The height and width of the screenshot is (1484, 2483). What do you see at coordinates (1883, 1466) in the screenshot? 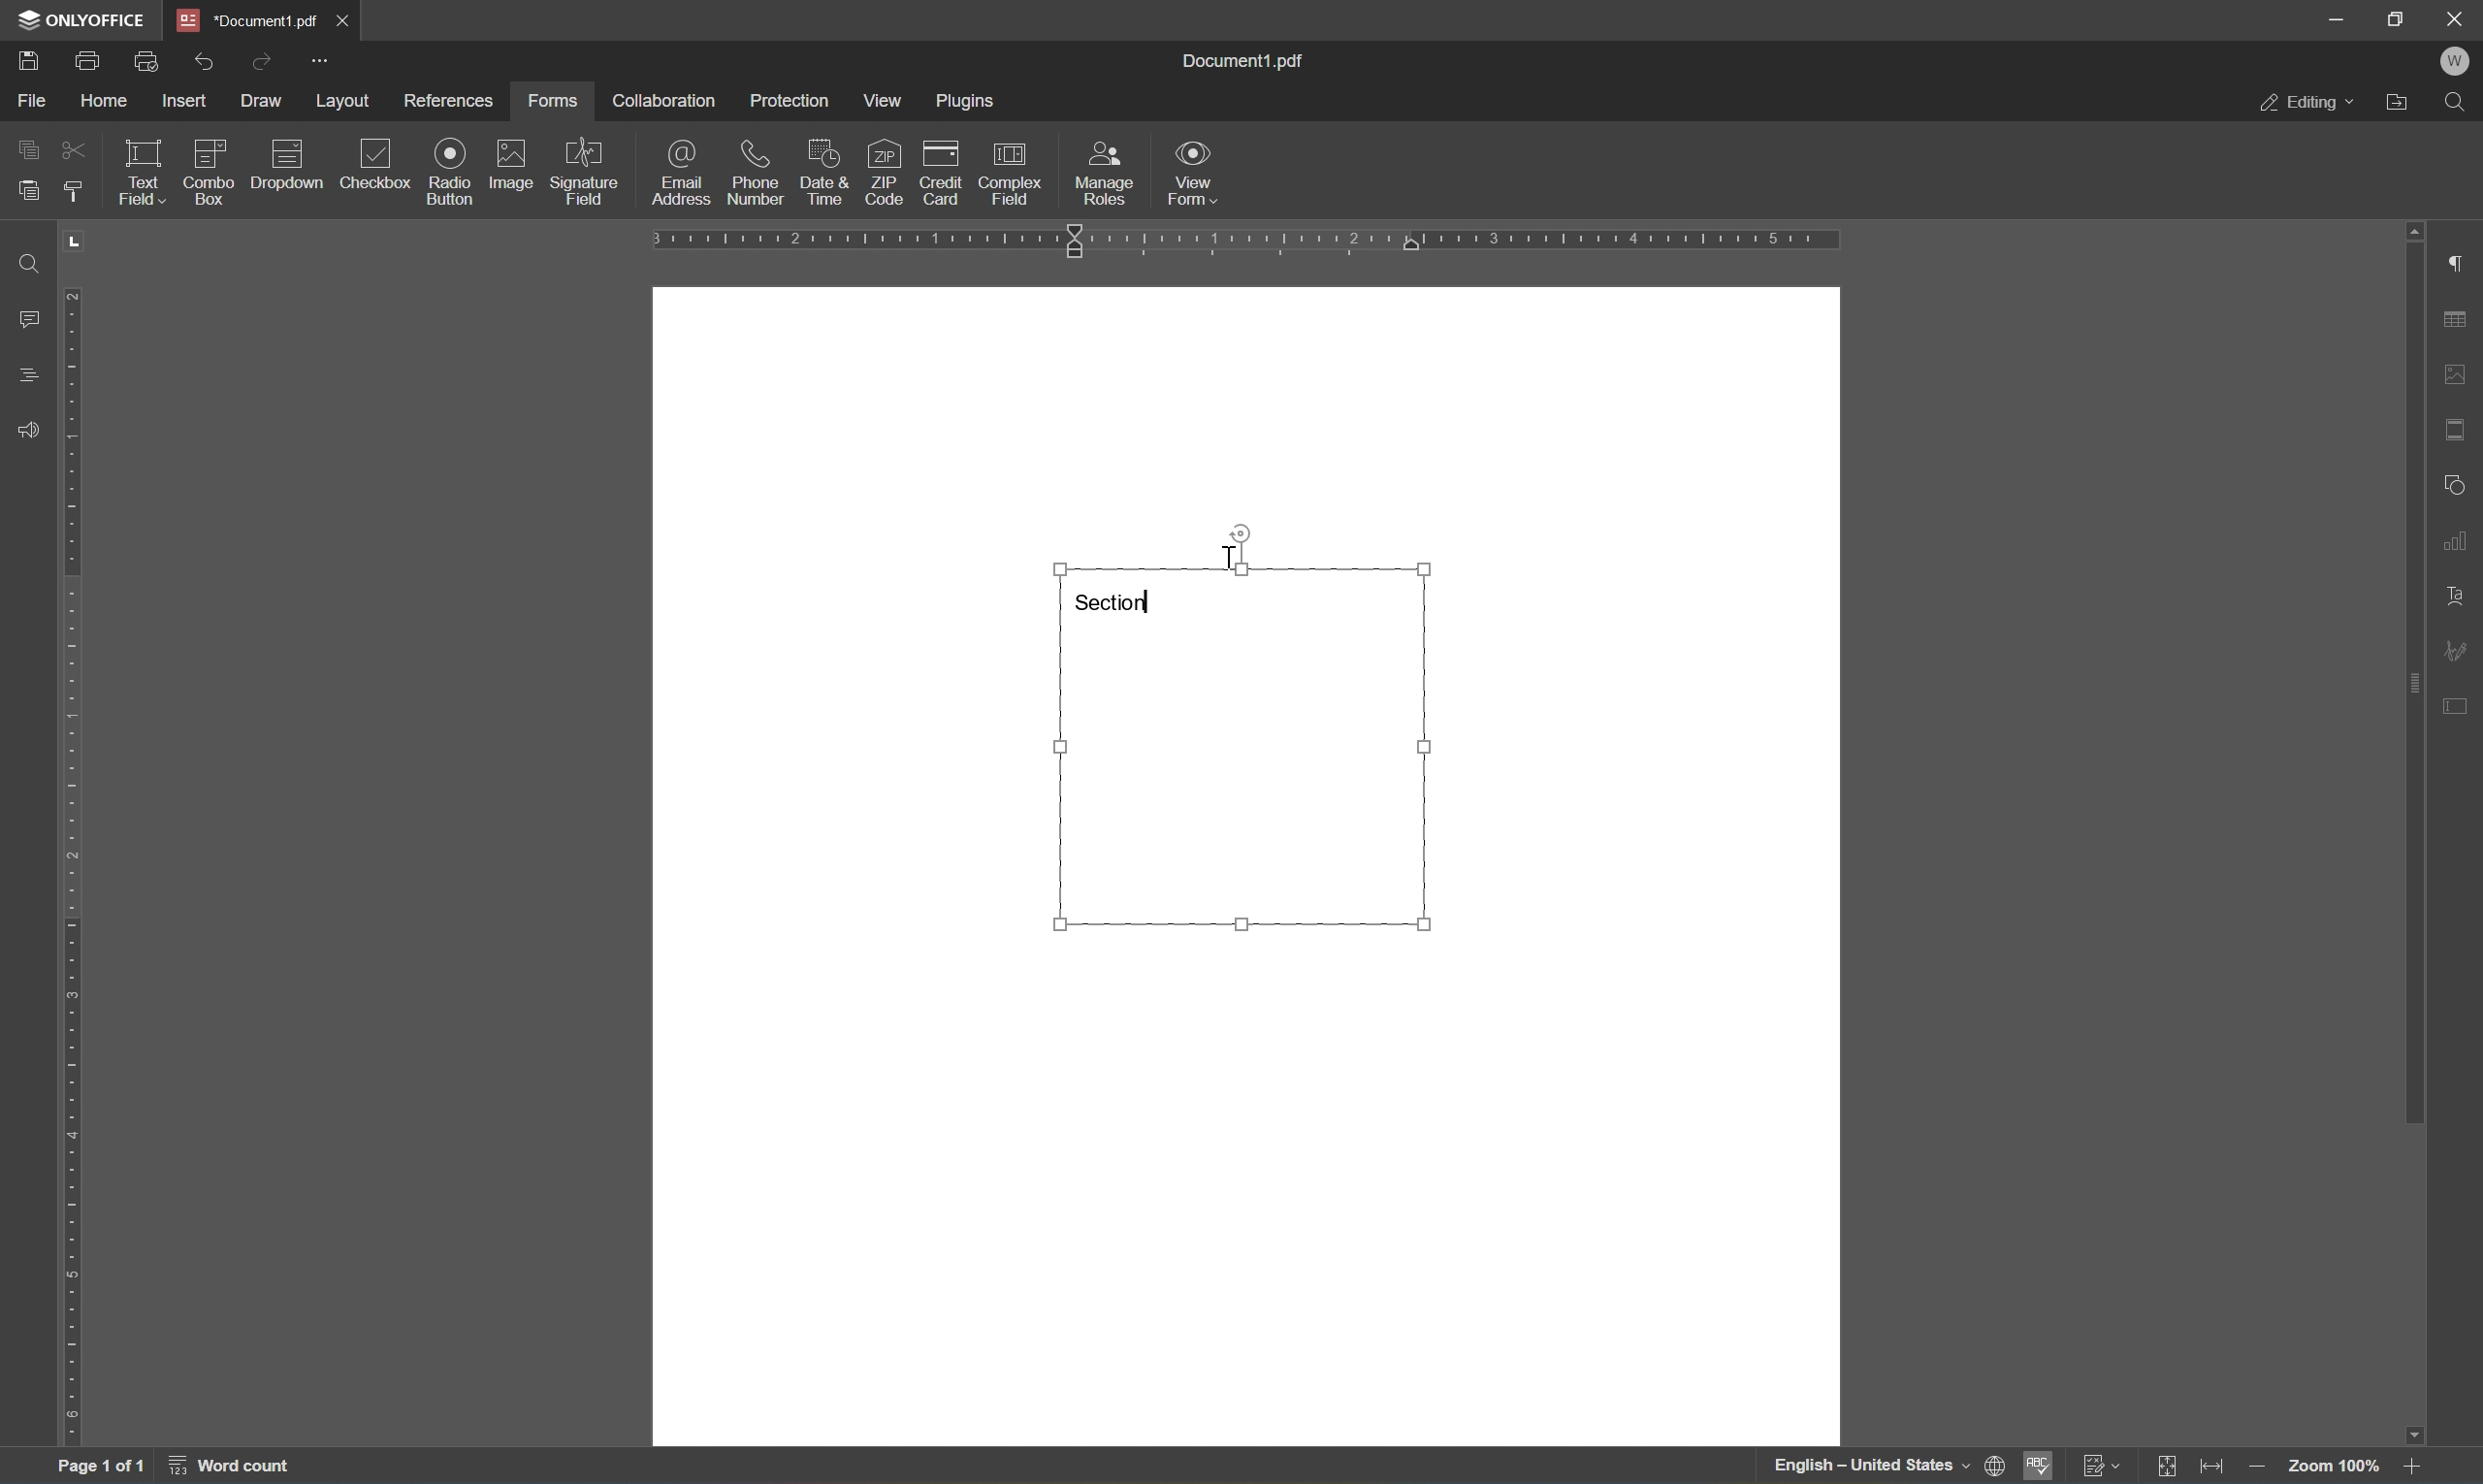
I see `set document language` at bounding box center [1883, 1466].